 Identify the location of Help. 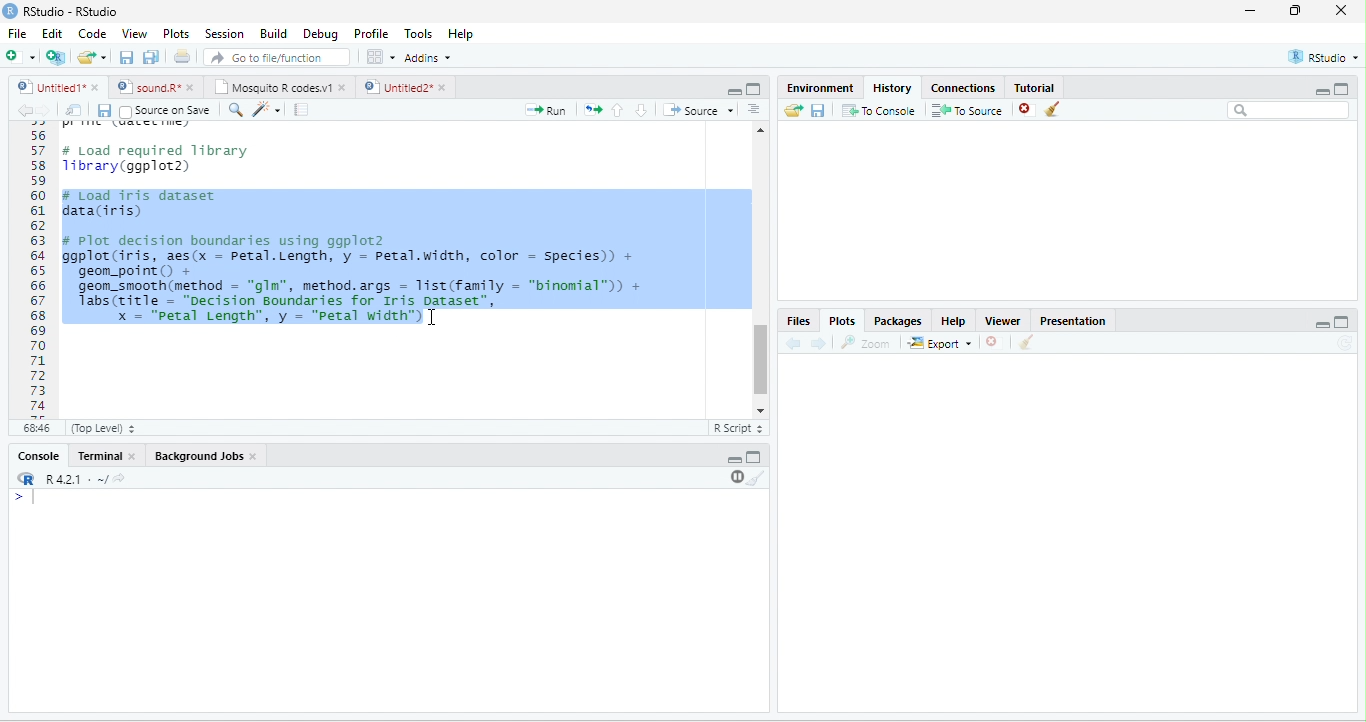
(463, 35).